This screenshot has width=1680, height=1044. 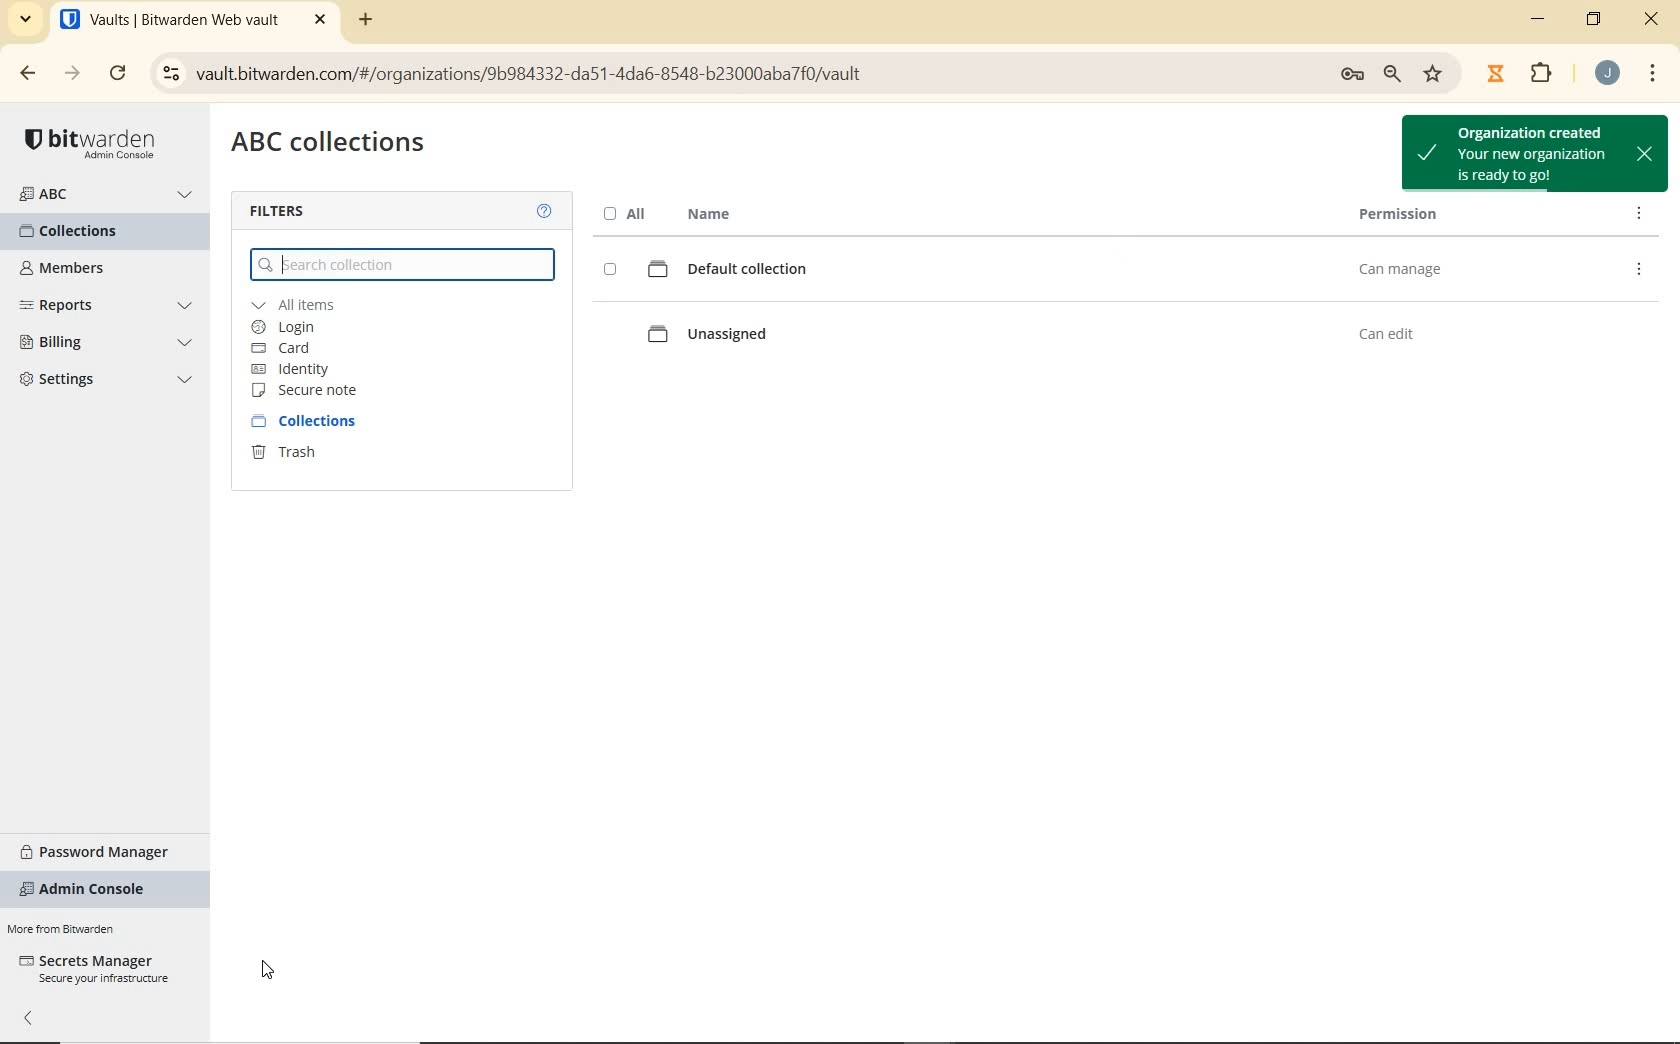 I want to click on password manager, so click(x=99, y=144).